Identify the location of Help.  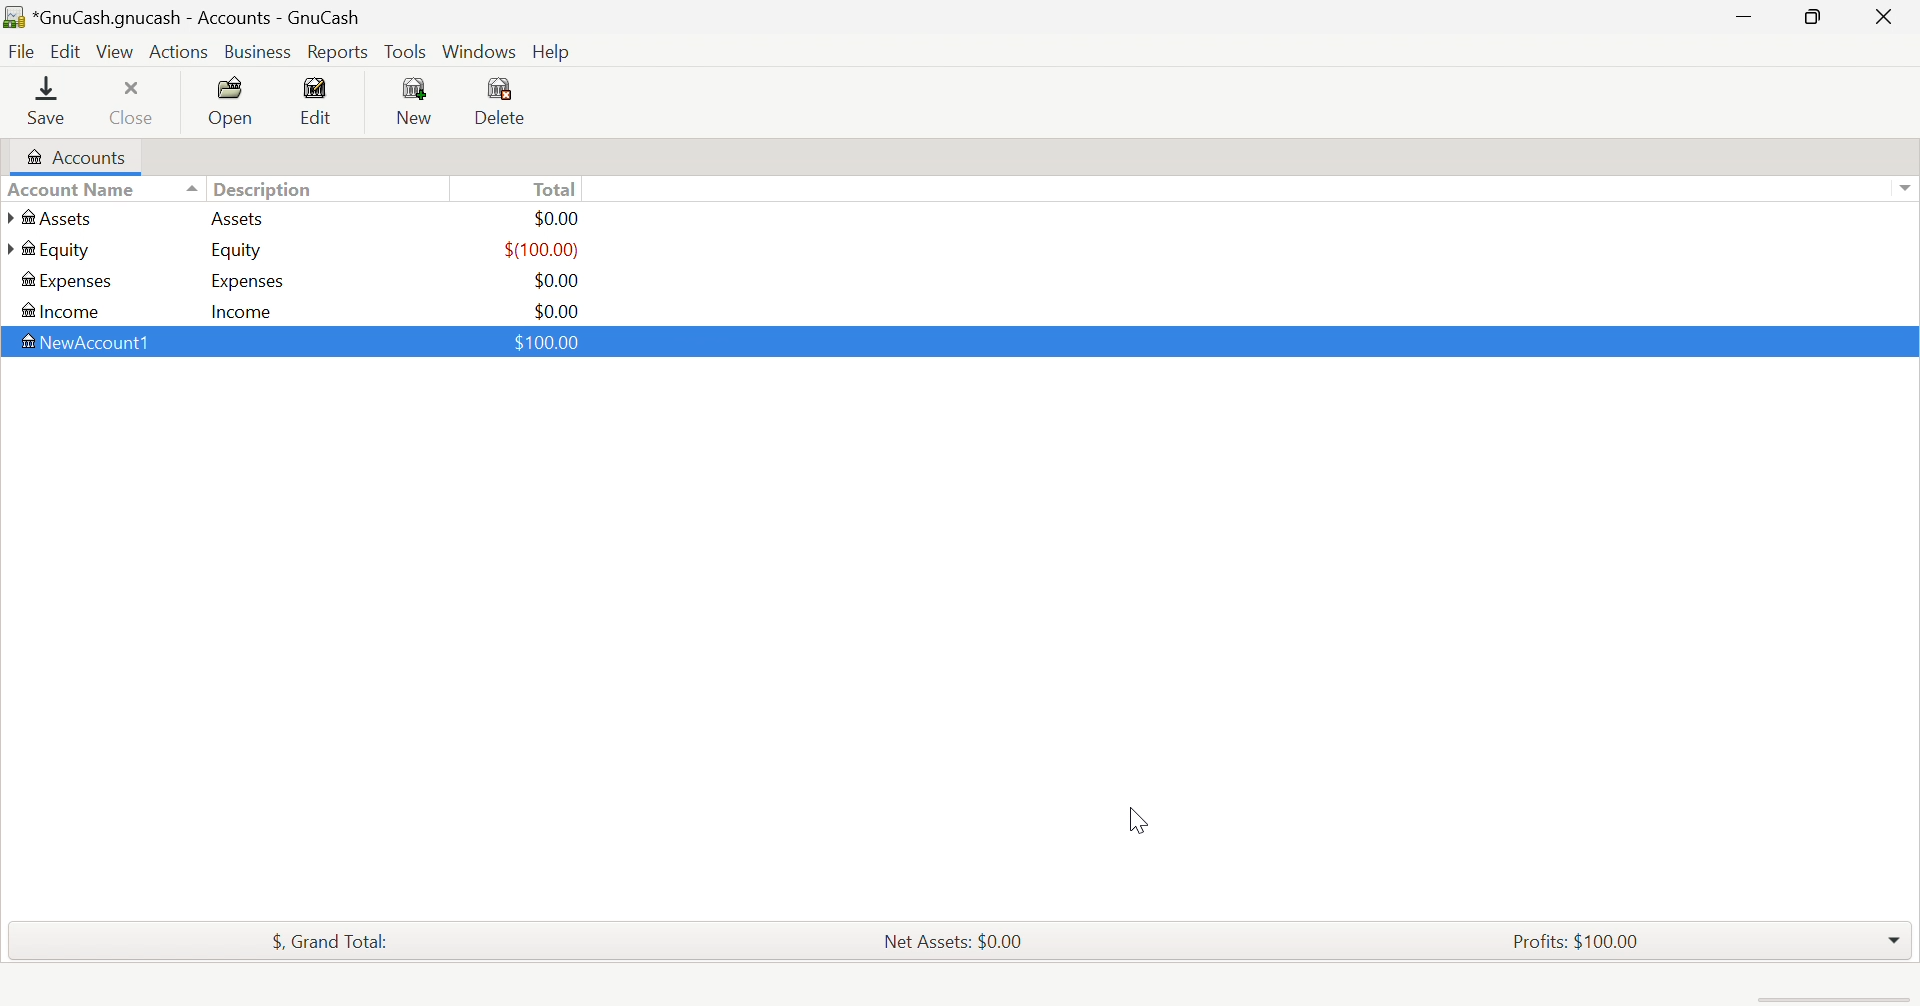
(555, 51).